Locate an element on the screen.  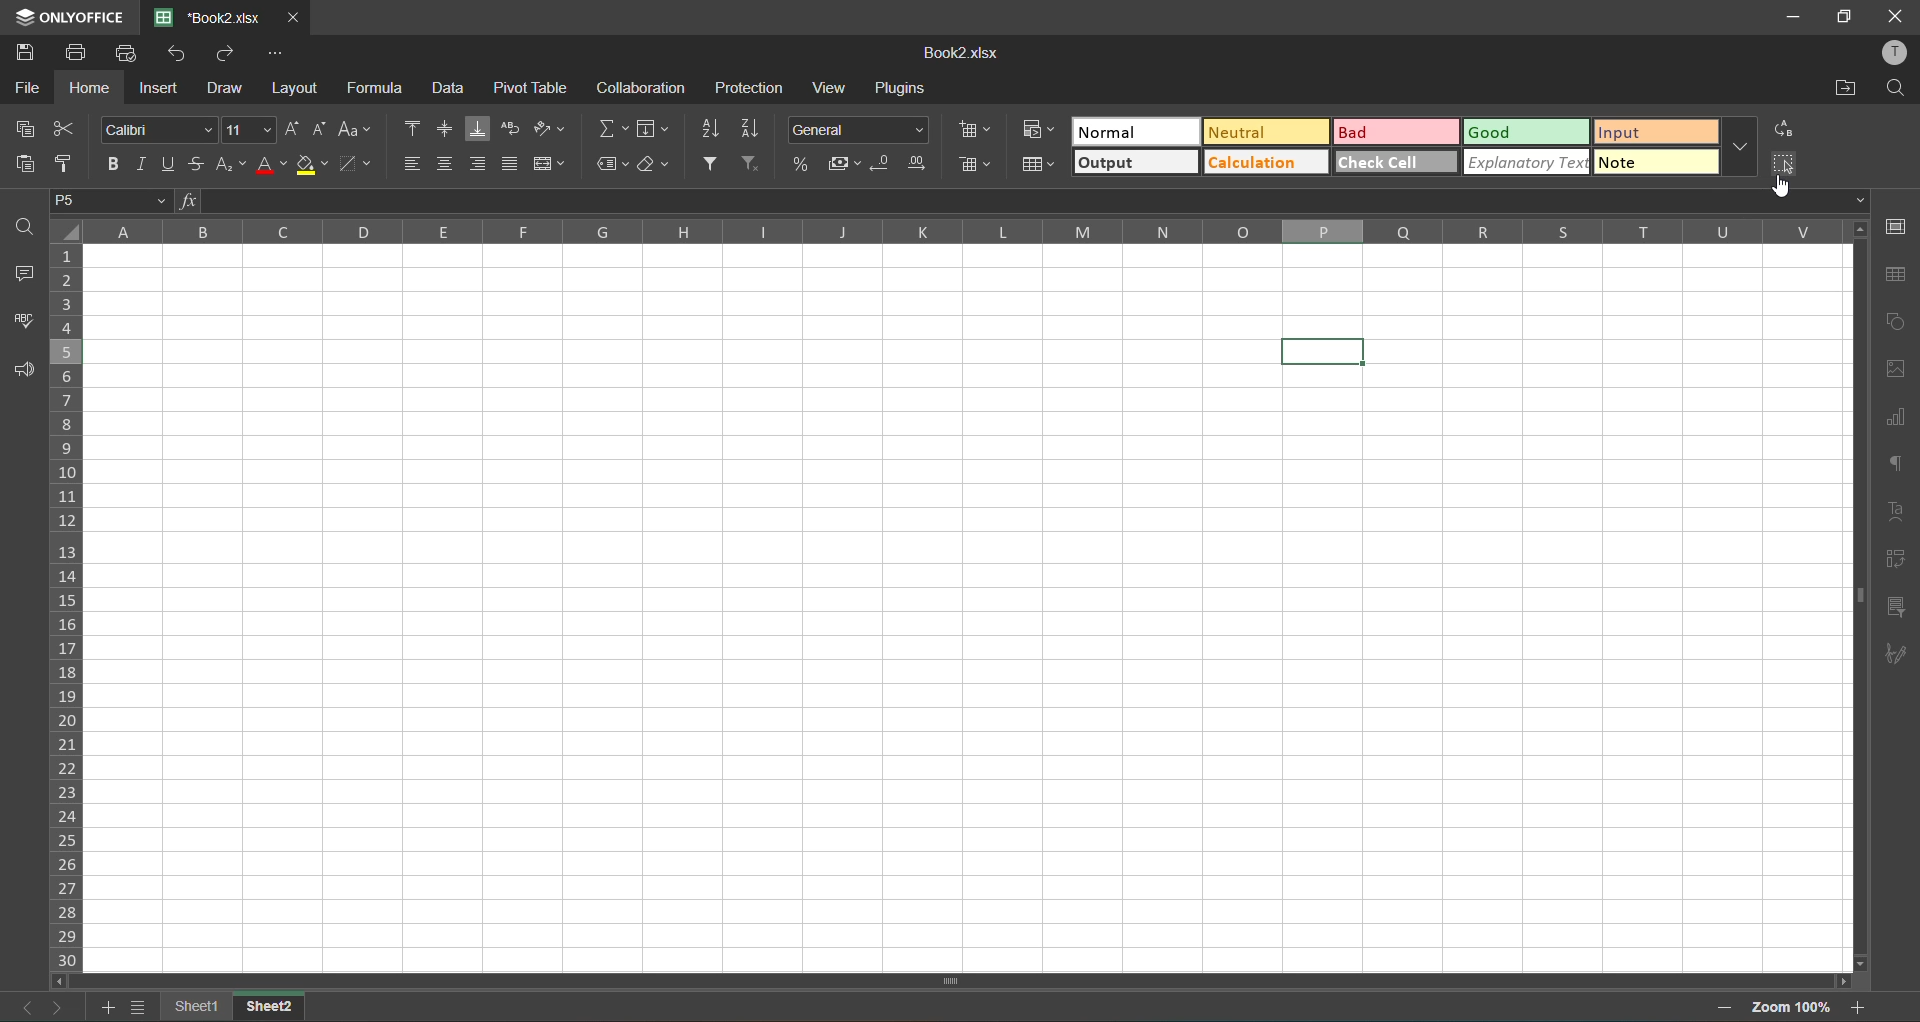
align left is located at coordinates (409, 168).